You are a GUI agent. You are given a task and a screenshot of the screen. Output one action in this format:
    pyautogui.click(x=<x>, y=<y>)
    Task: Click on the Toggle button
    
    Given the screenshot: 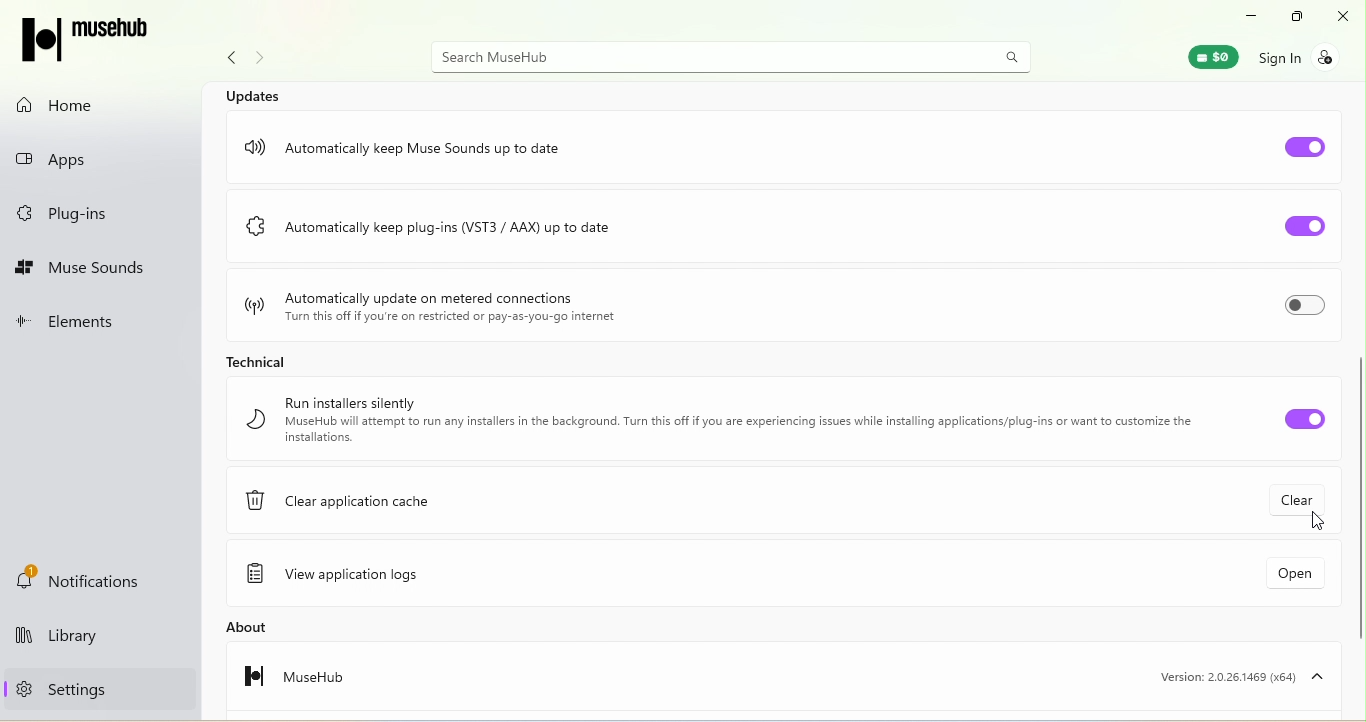 What is the action you would take?
    pyautogui.click(x=1289, y=418)
    